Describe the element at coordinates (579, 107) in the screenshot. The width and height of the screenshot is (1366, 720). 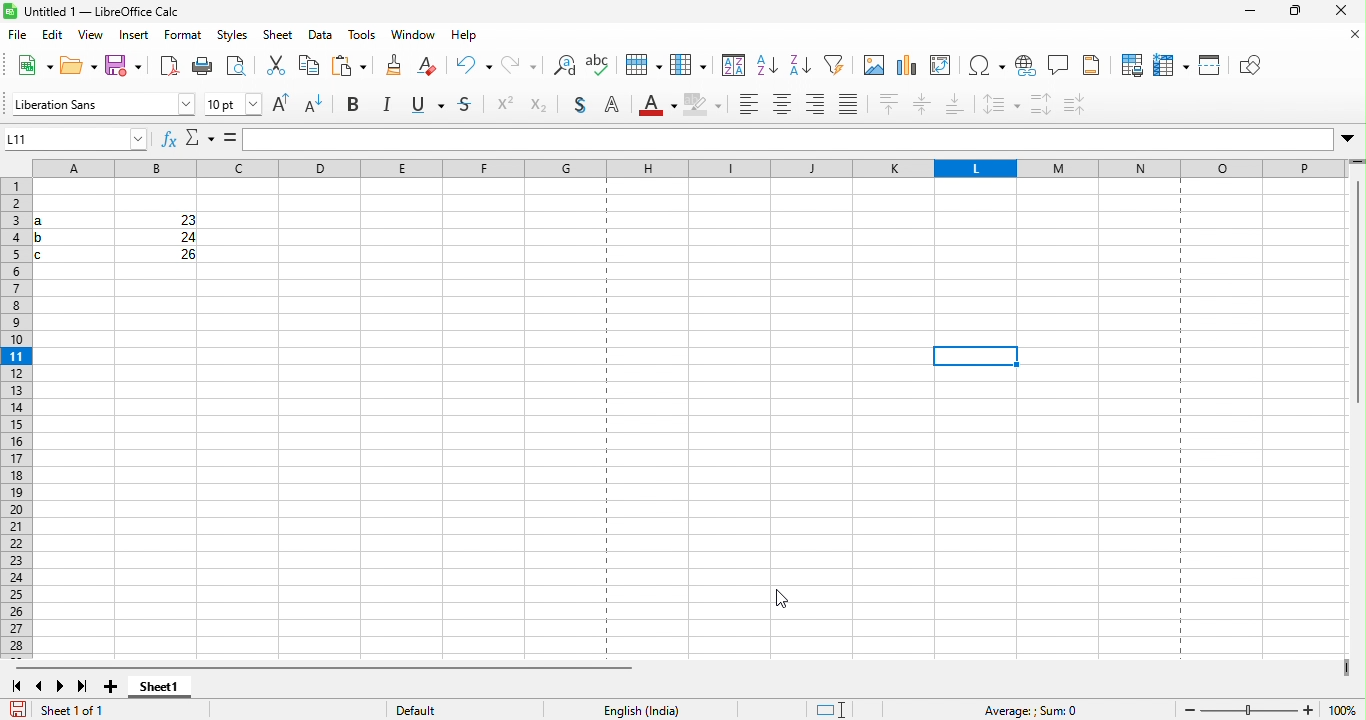
I see `toggle shadow ` at that location.